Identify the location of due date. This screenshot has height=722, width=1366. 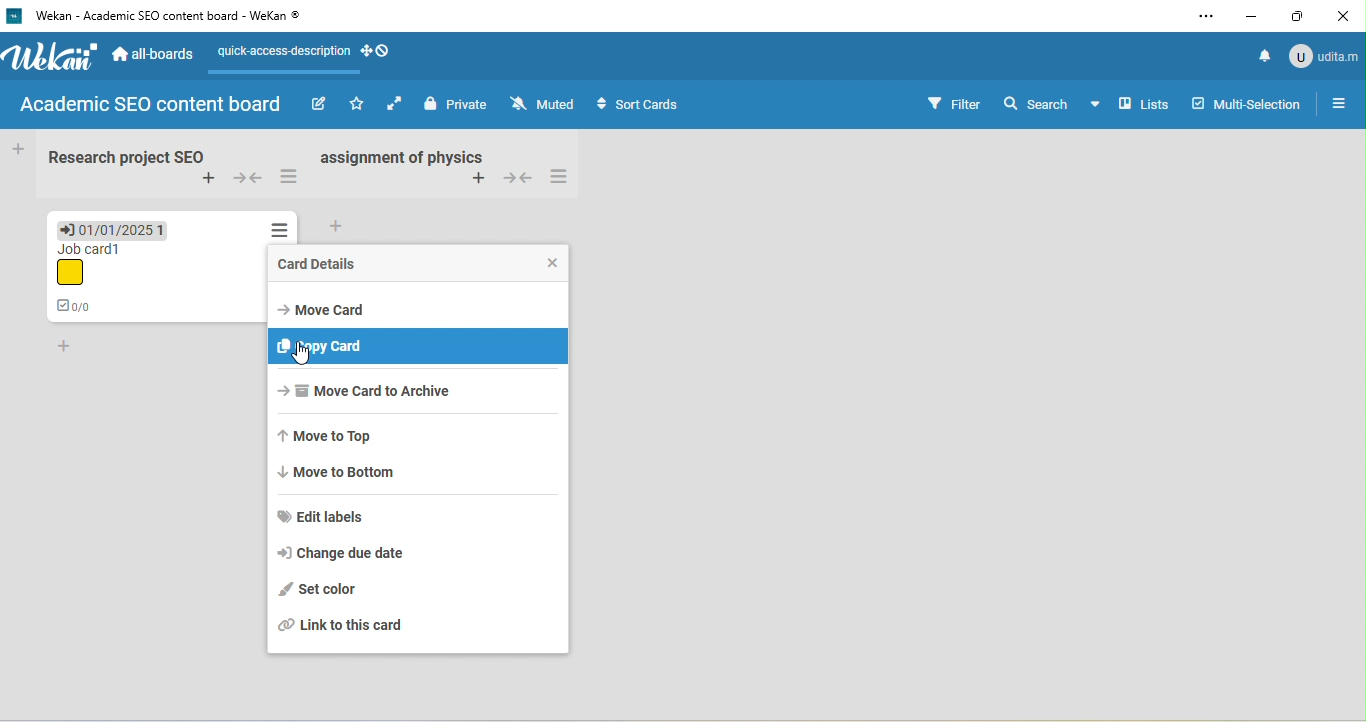
(114, 228).